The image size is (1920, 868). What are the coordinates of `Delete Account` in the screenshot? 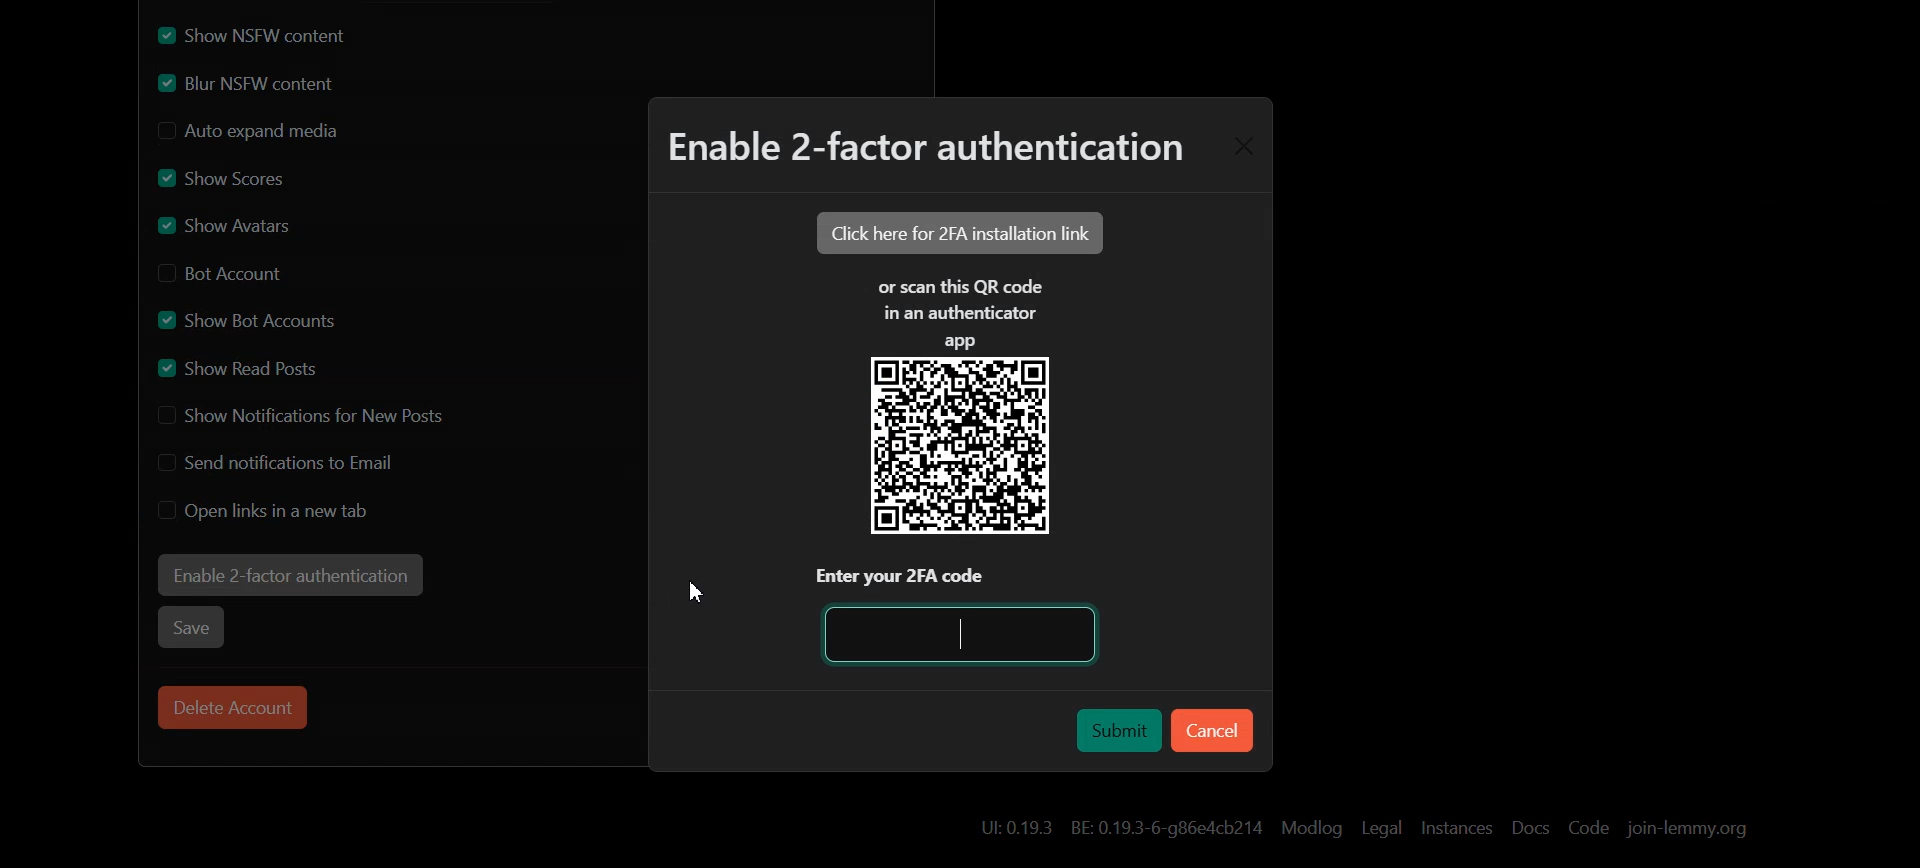 It's located at (233, 707).